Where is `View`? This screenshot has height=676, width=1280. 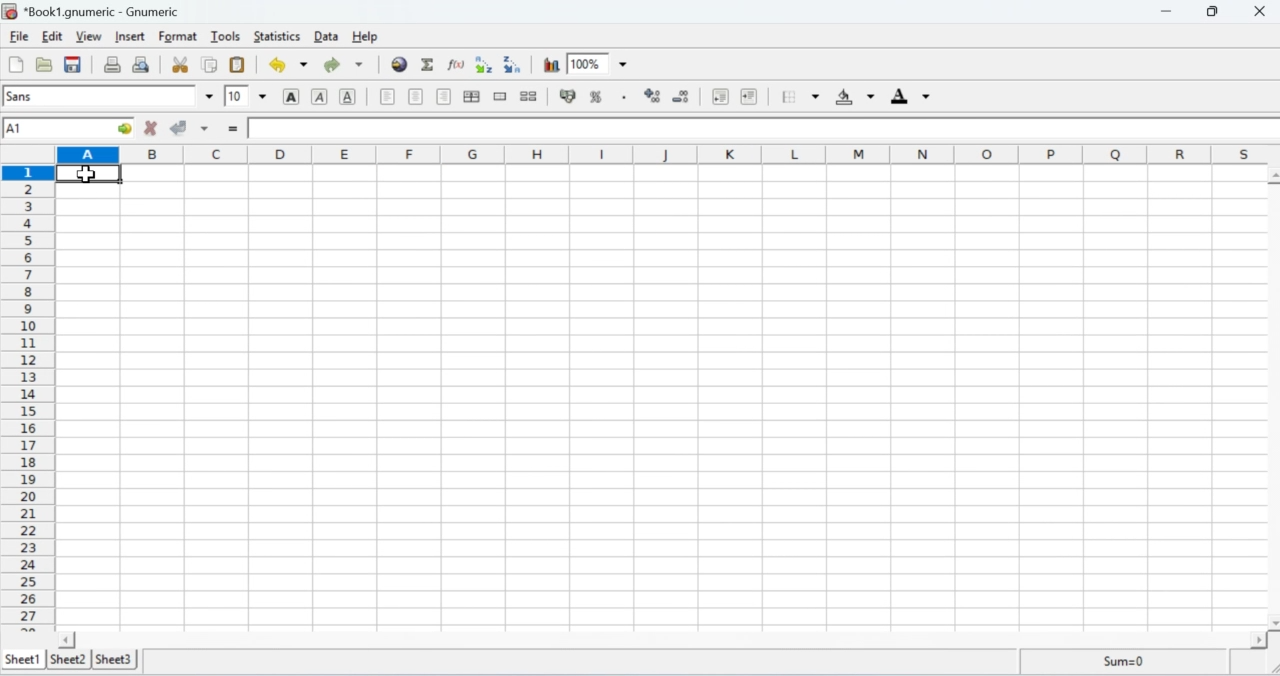 View is located at coordinates (90, 38).